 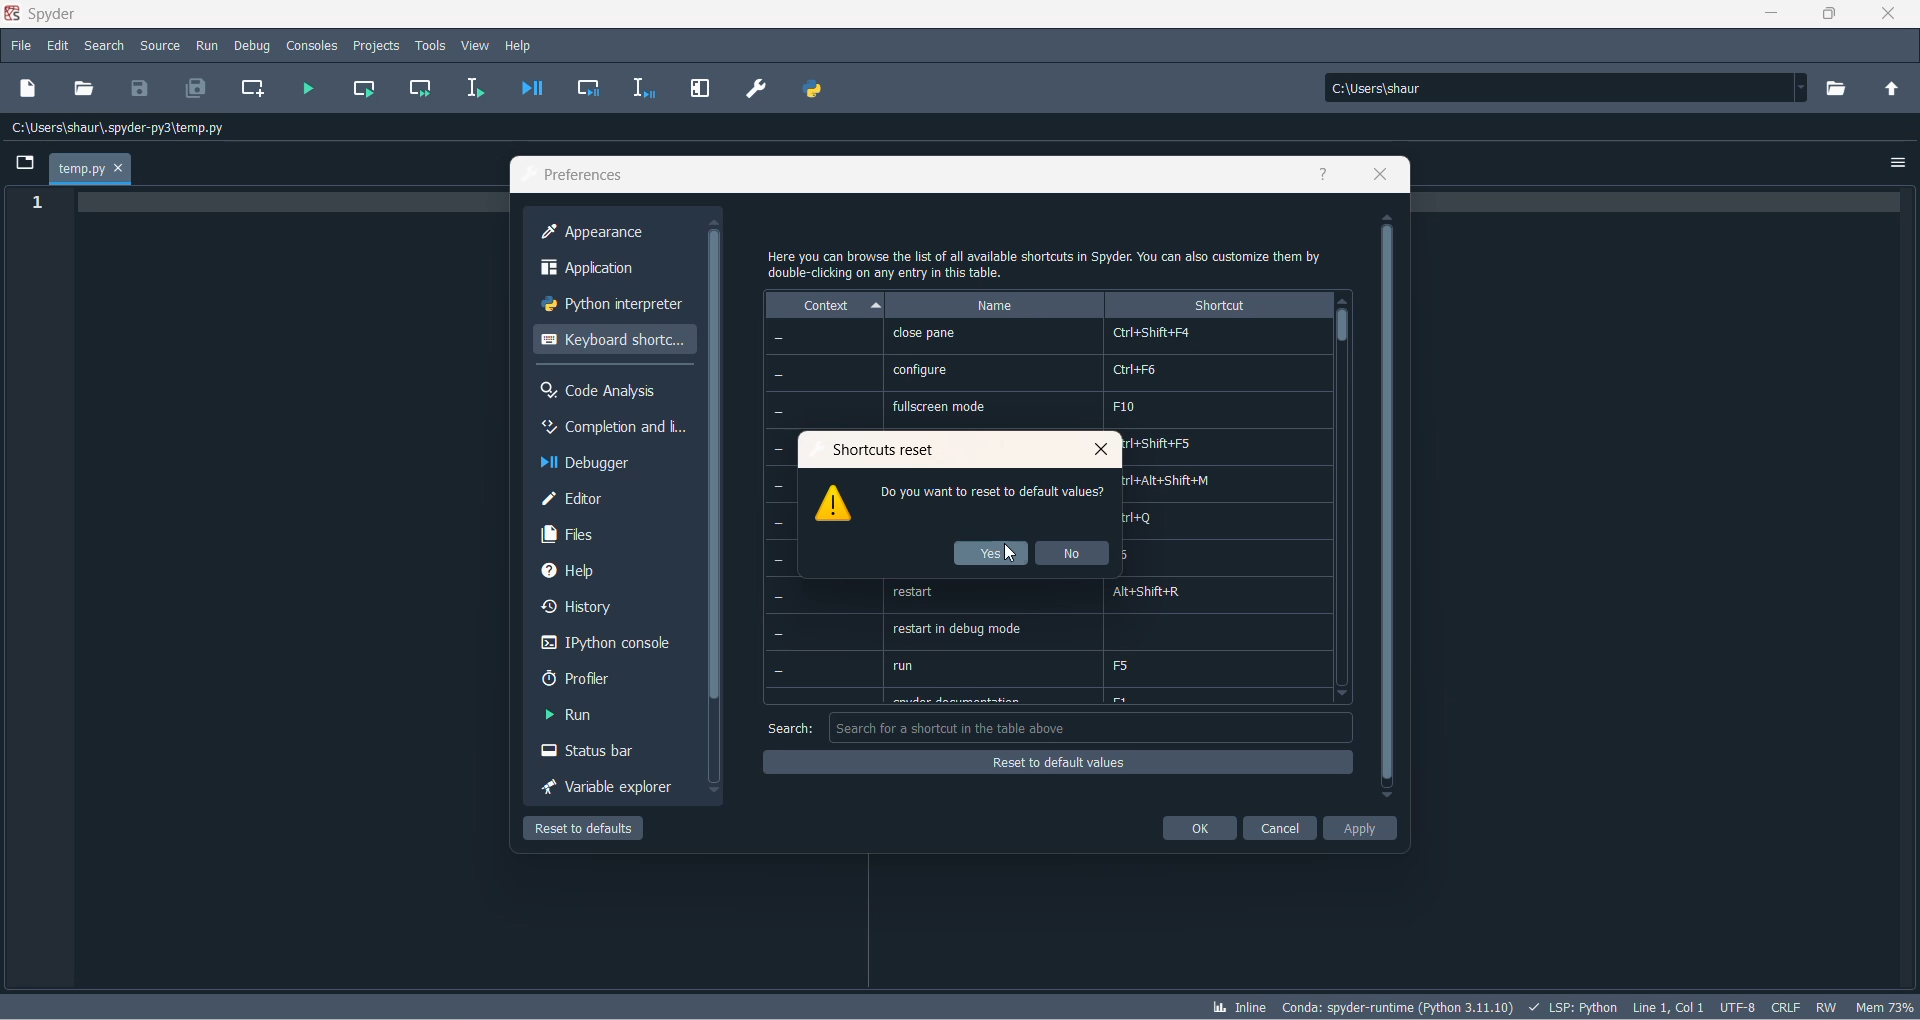 I want to click on PYTHON PATH MANAGER, so click(x=812, y=89).